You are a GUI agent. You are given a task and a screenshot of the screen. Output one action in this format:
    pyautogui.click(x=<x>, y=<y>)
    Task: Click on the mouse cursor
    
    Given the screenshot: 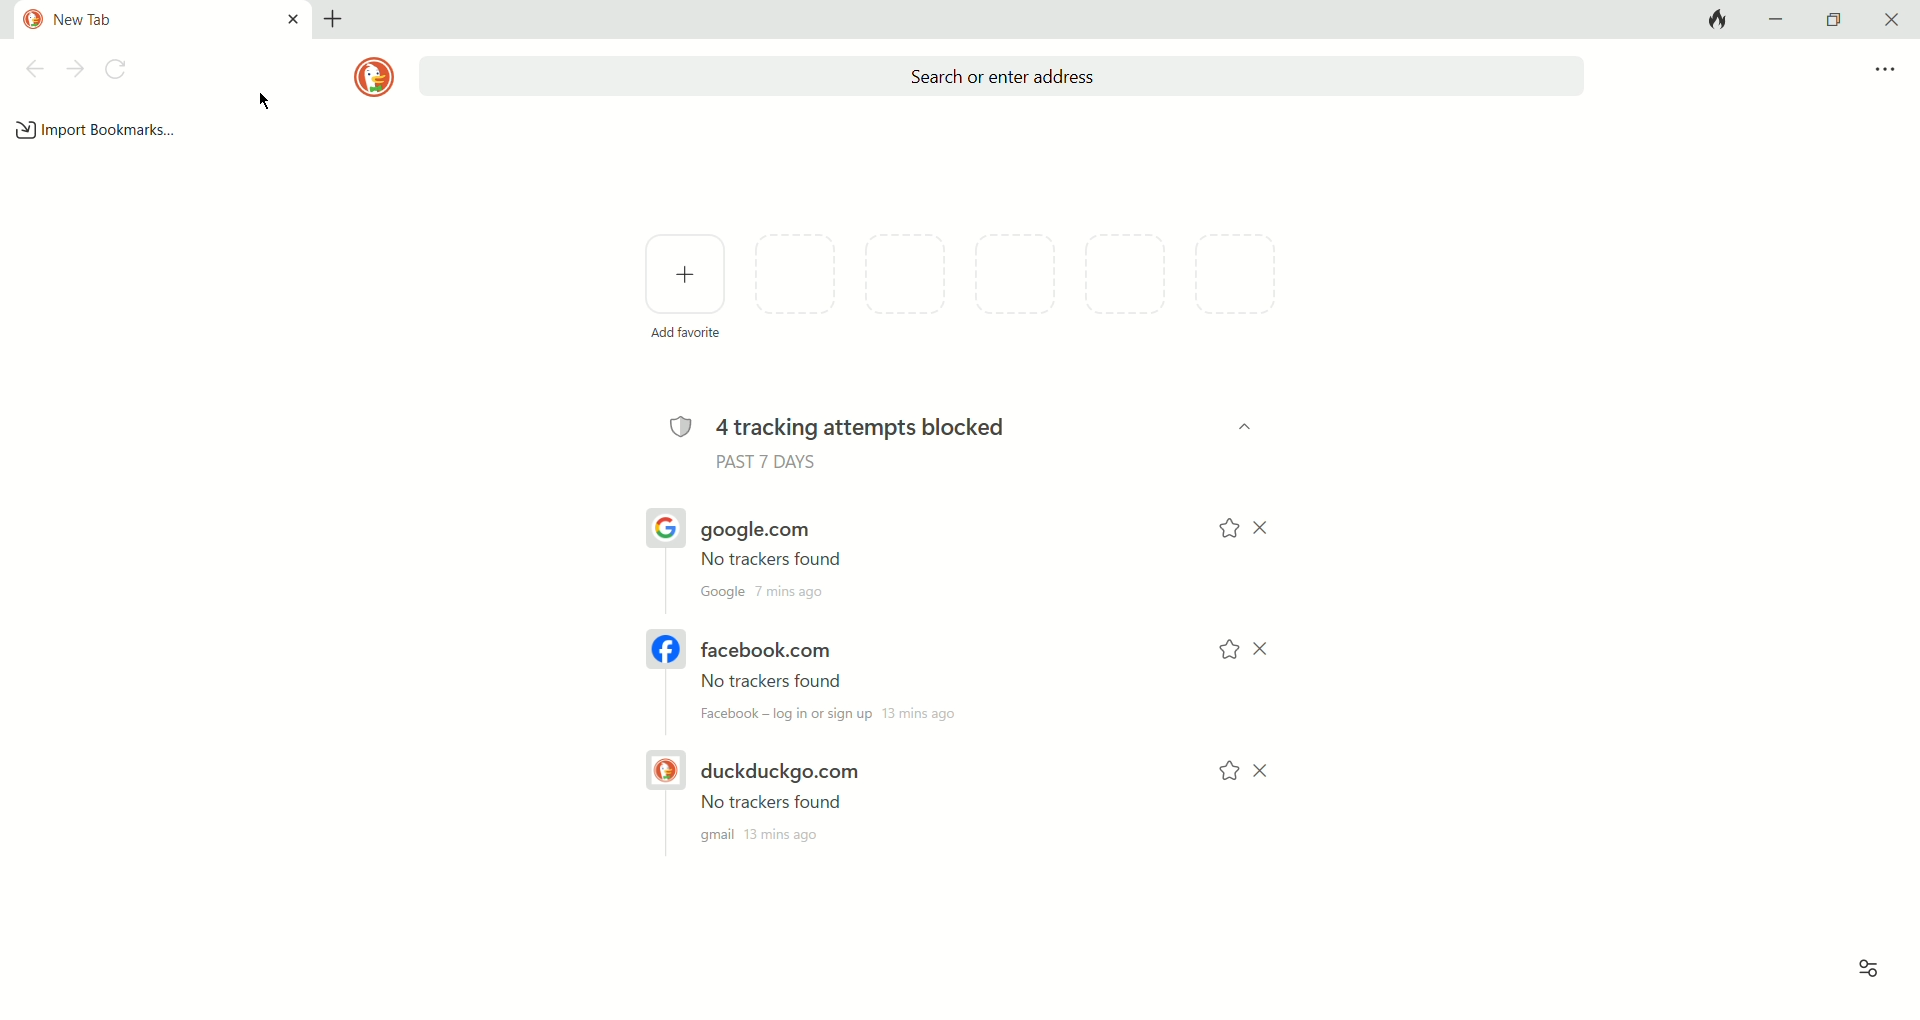 What is the action you would take?
    pyautogui.click(x=260, y=92)
    